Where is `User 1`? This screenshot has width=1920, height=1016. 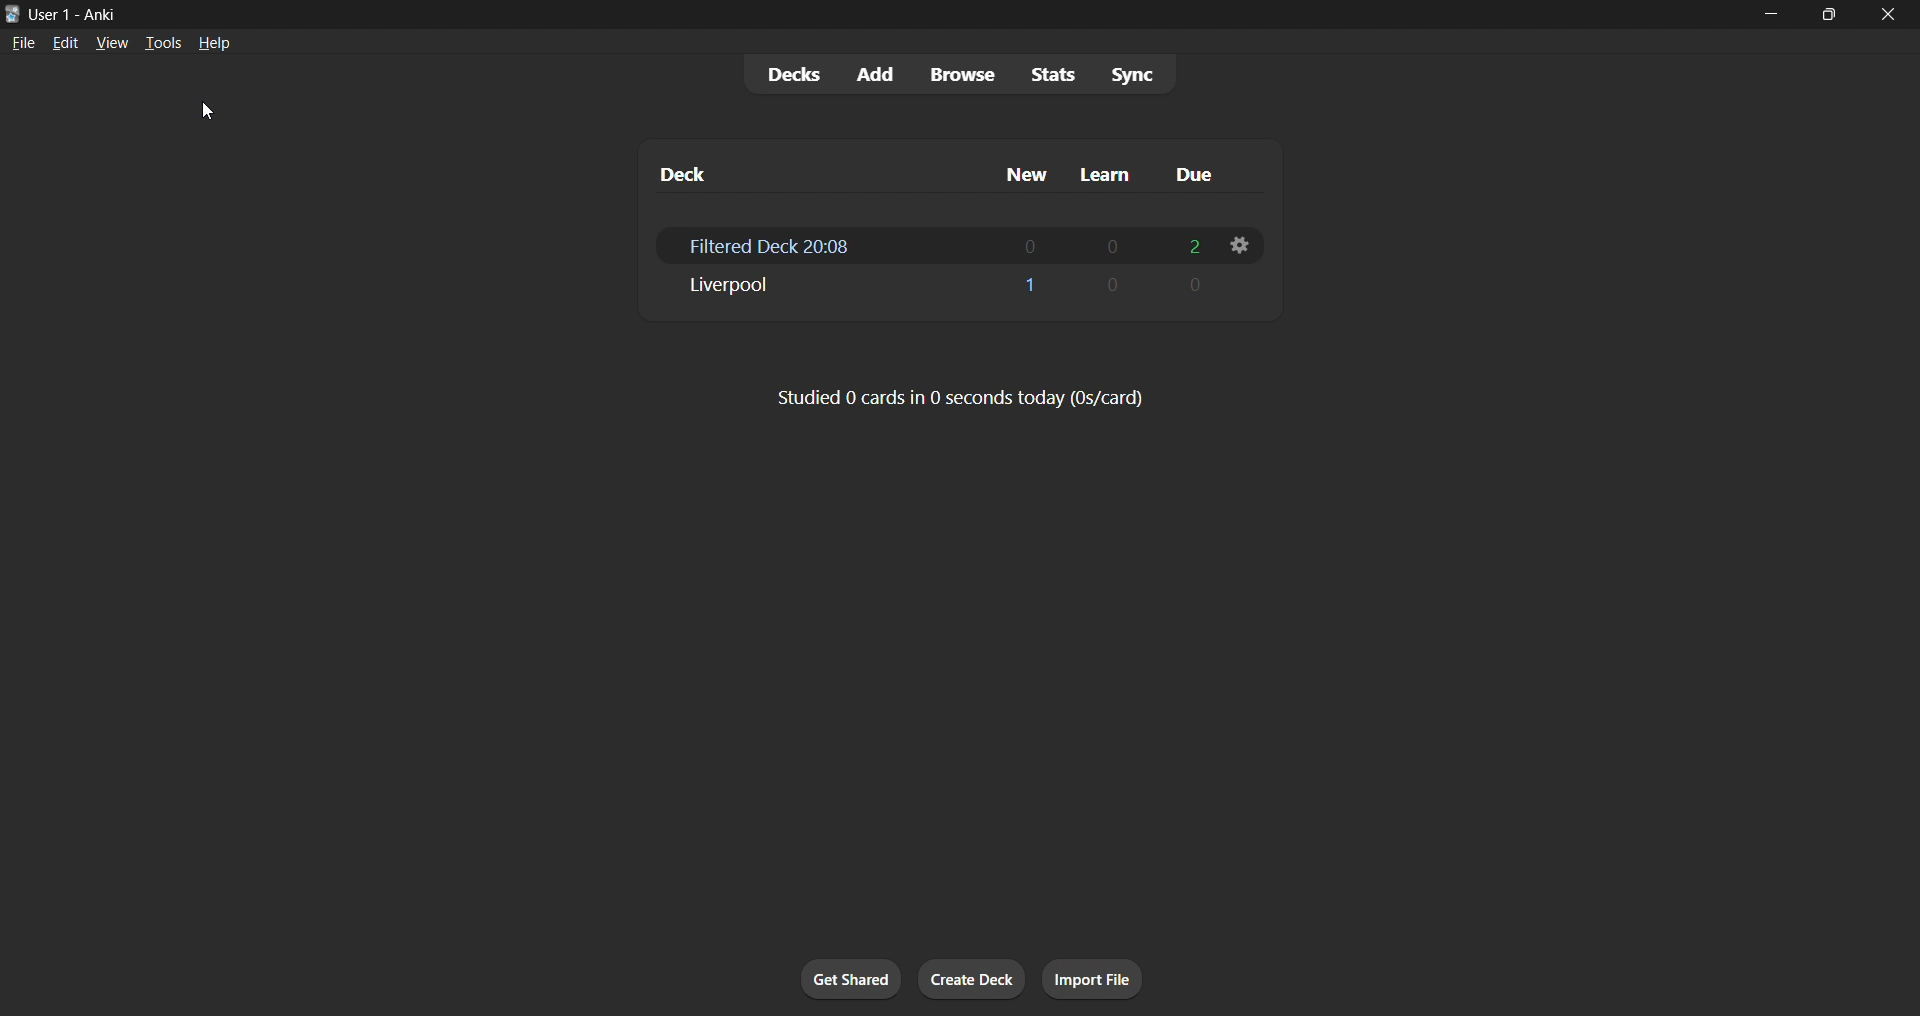
User 1 is located at coordinates (50, 13).